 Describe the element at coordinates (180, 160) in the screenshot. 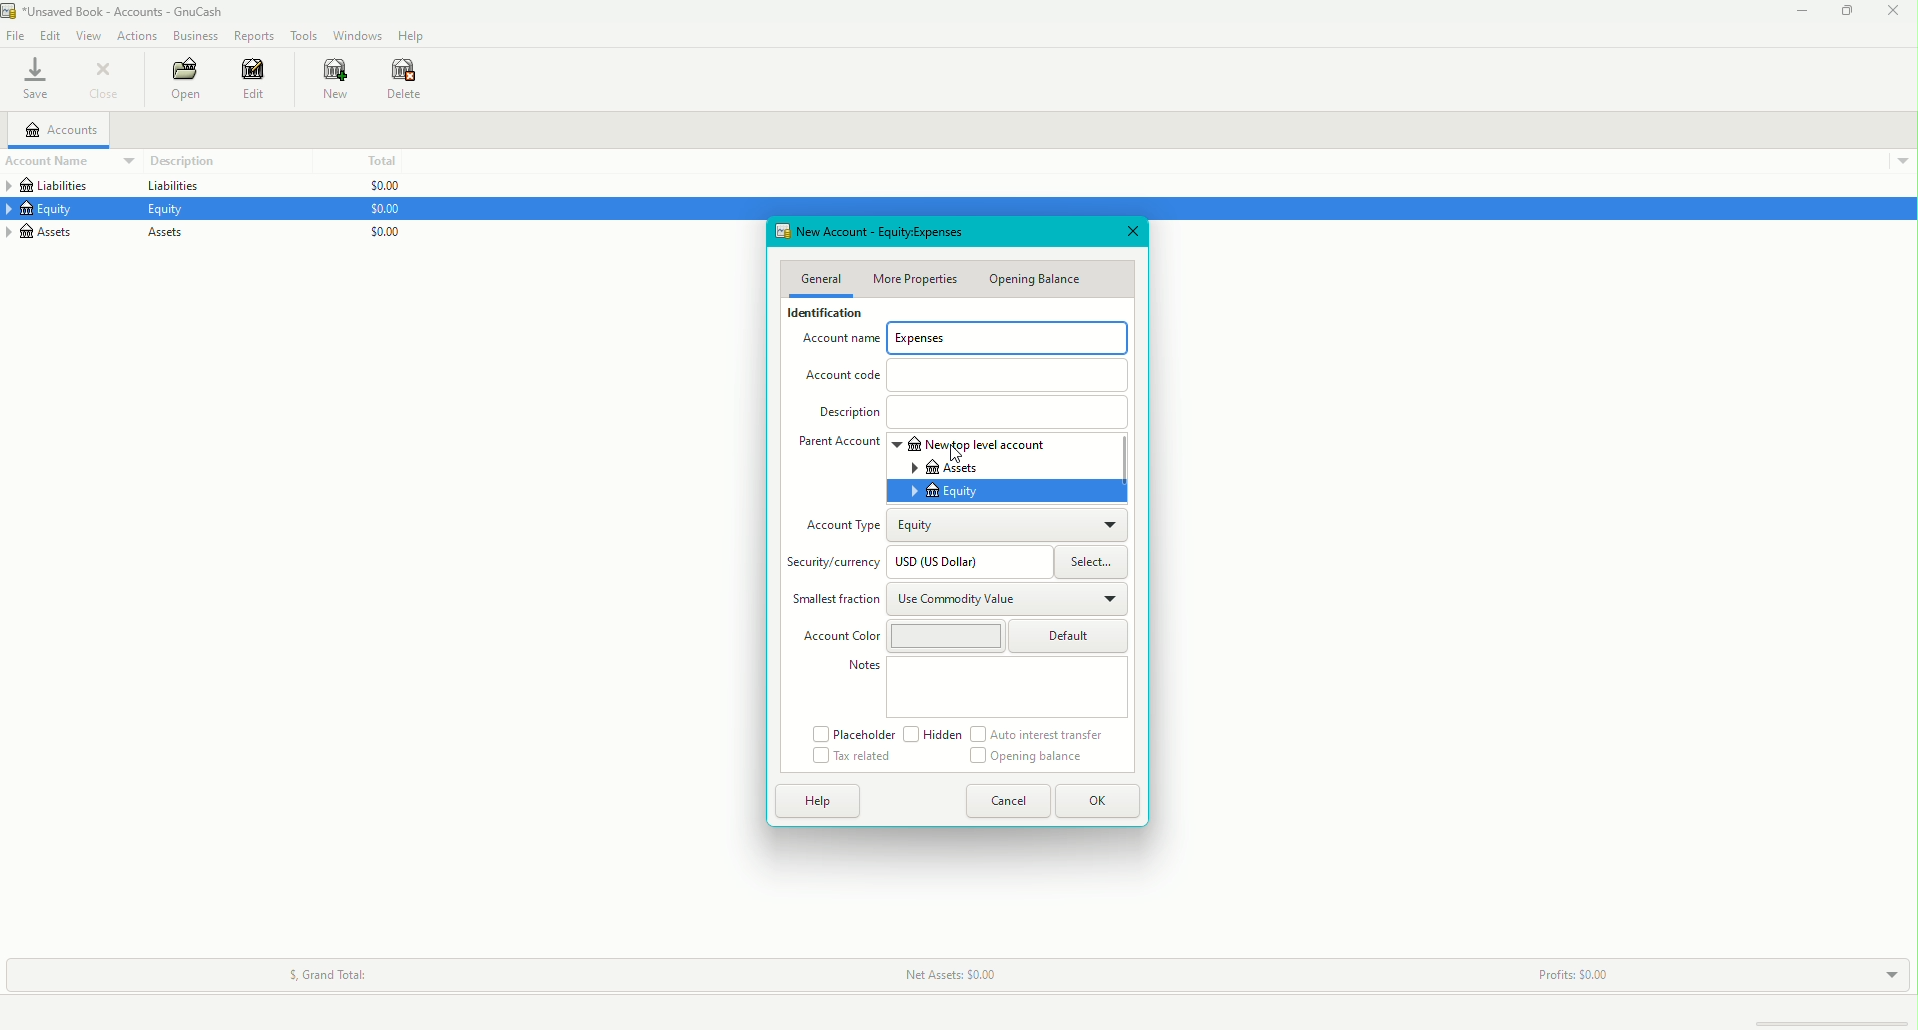

I see `Description` at that location.